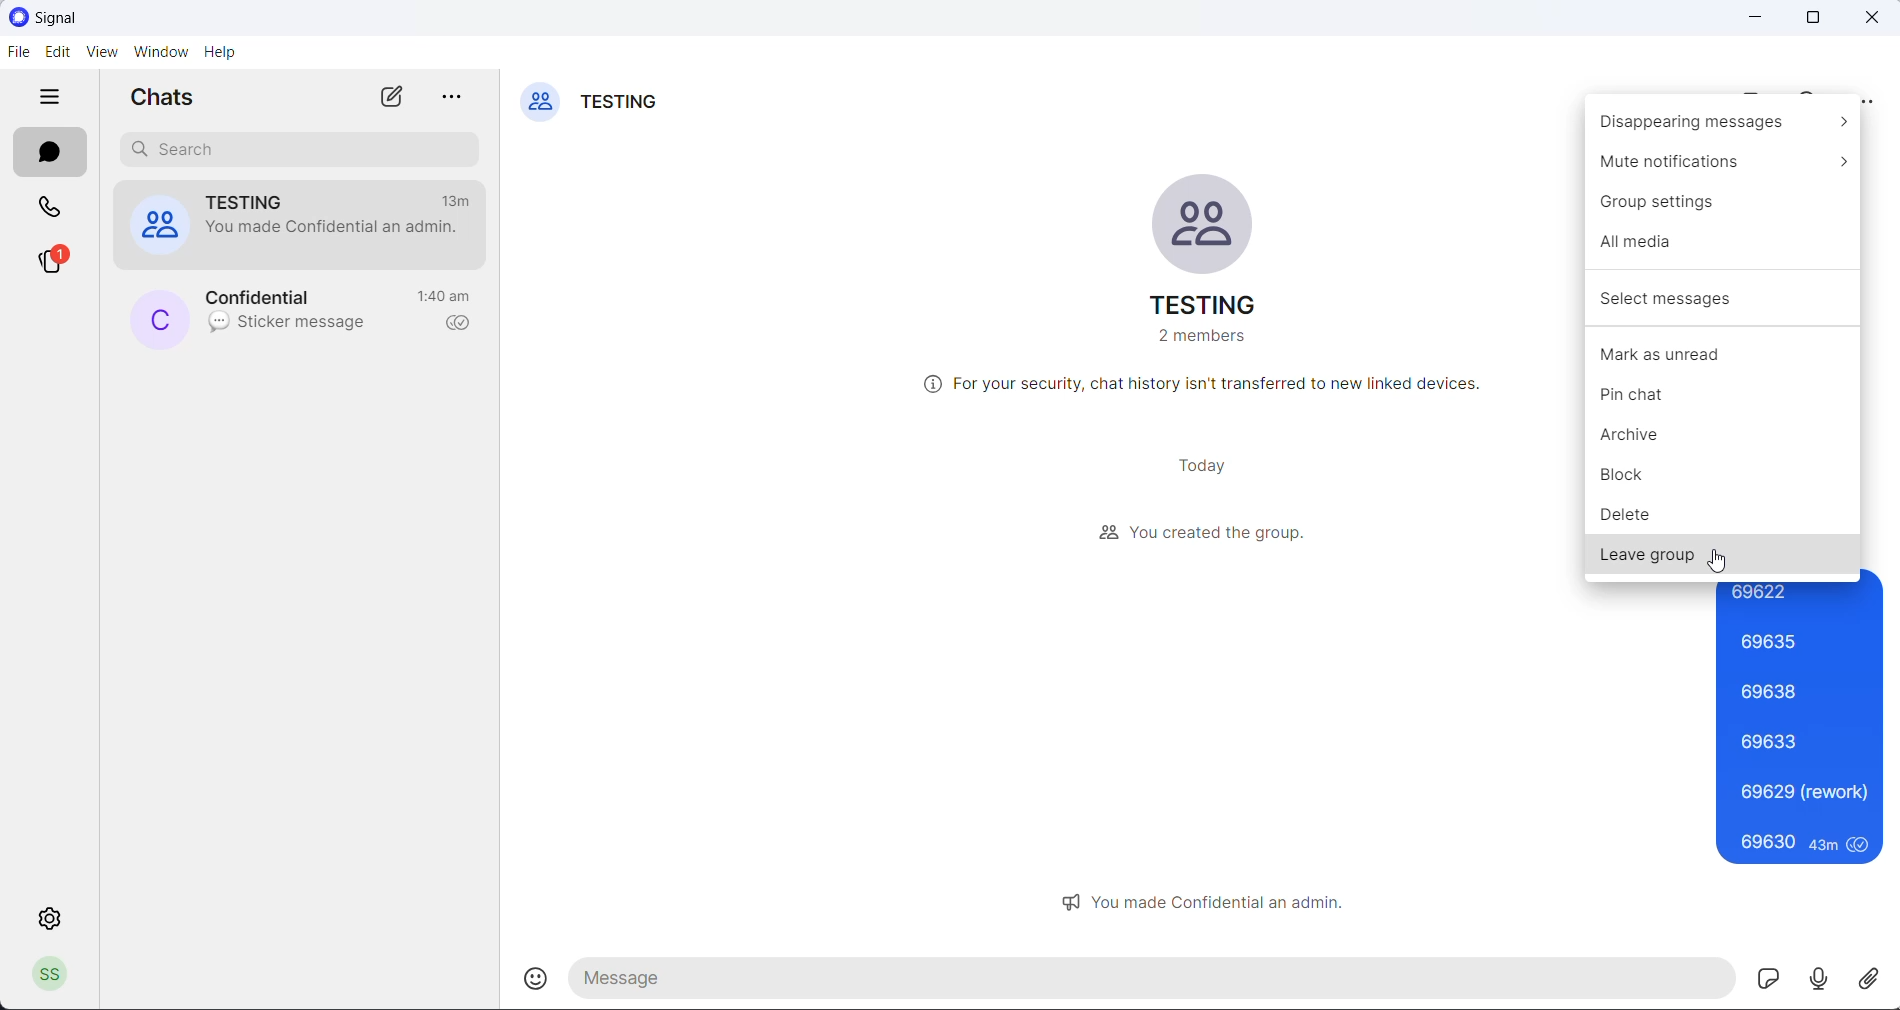 Image resolution: width=1900 pixels, height=1010 pixels. Describe the element at coordinates (15, 53) in the screenshot. I see `file` at that location.